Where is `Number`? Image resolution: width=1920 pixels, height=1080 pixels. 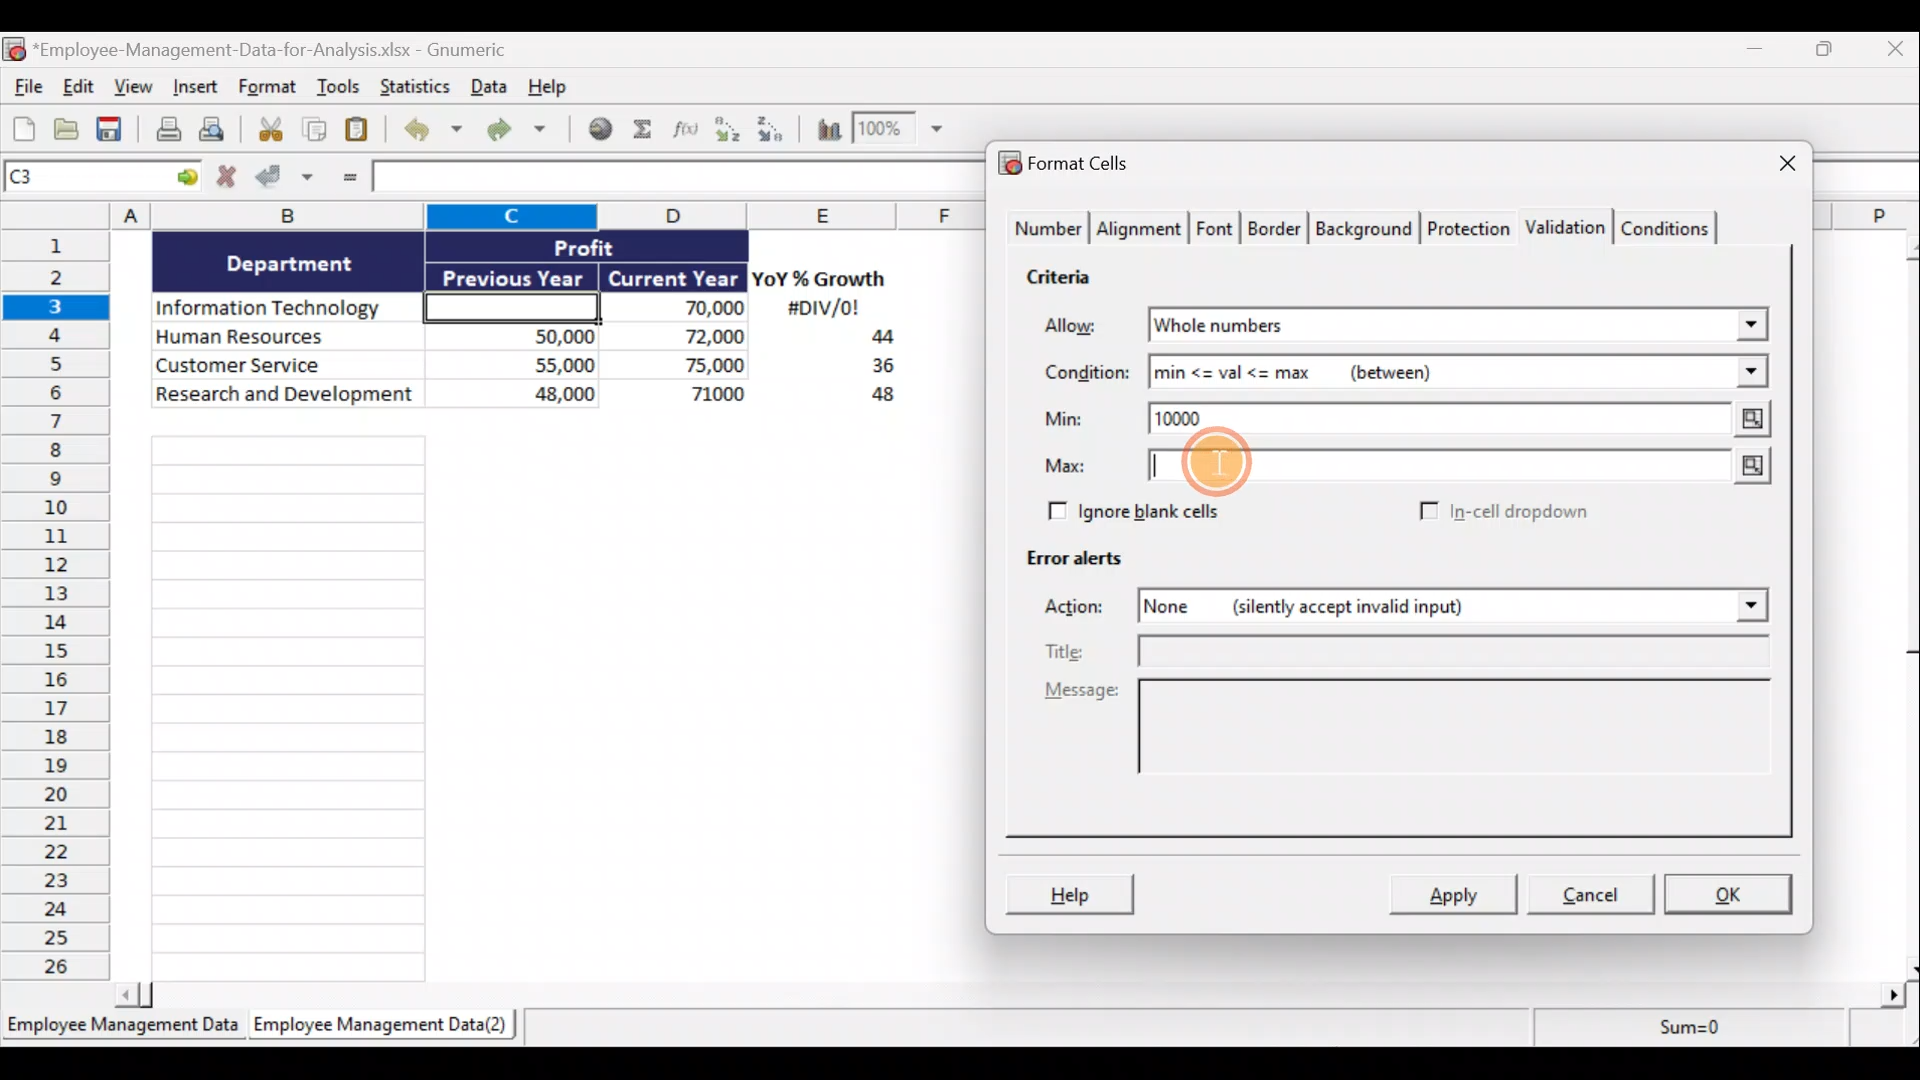
Number is located at coordinates (1046, 230).